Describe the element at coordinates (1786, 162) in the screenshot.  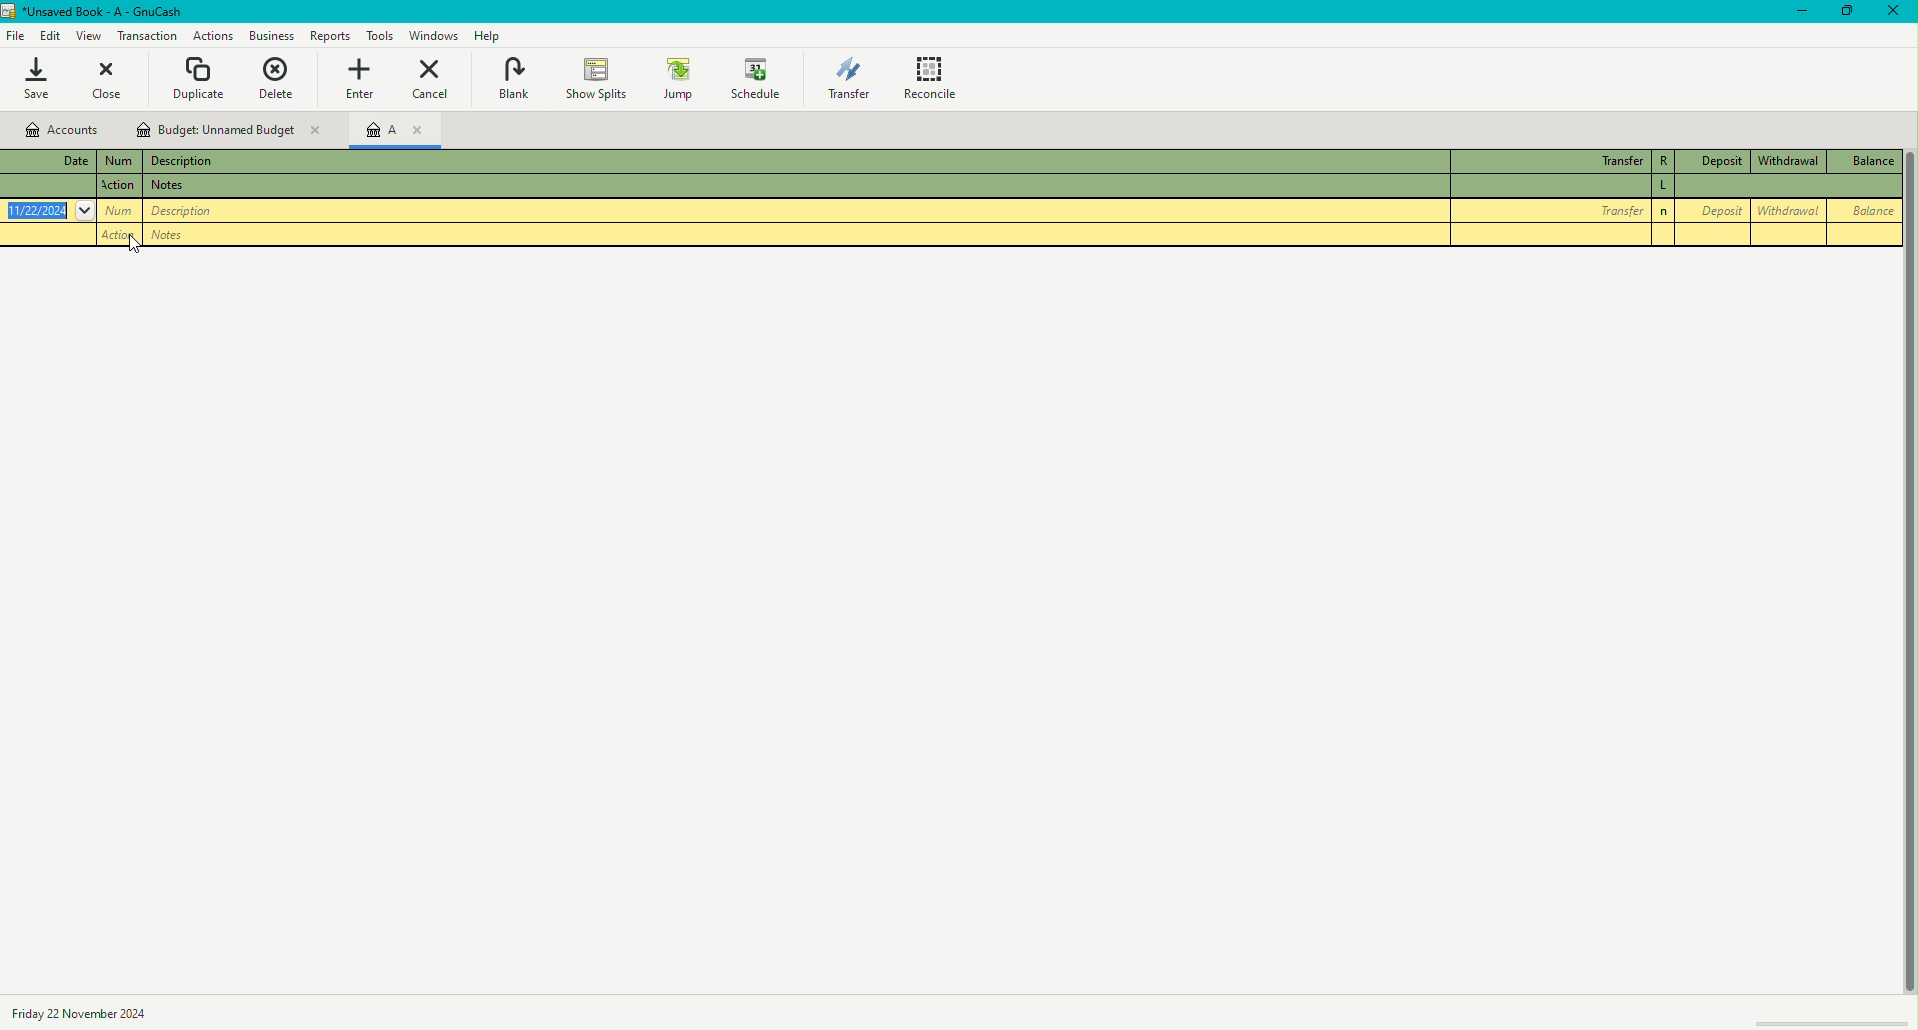
I see `Withdrawal` at that location.